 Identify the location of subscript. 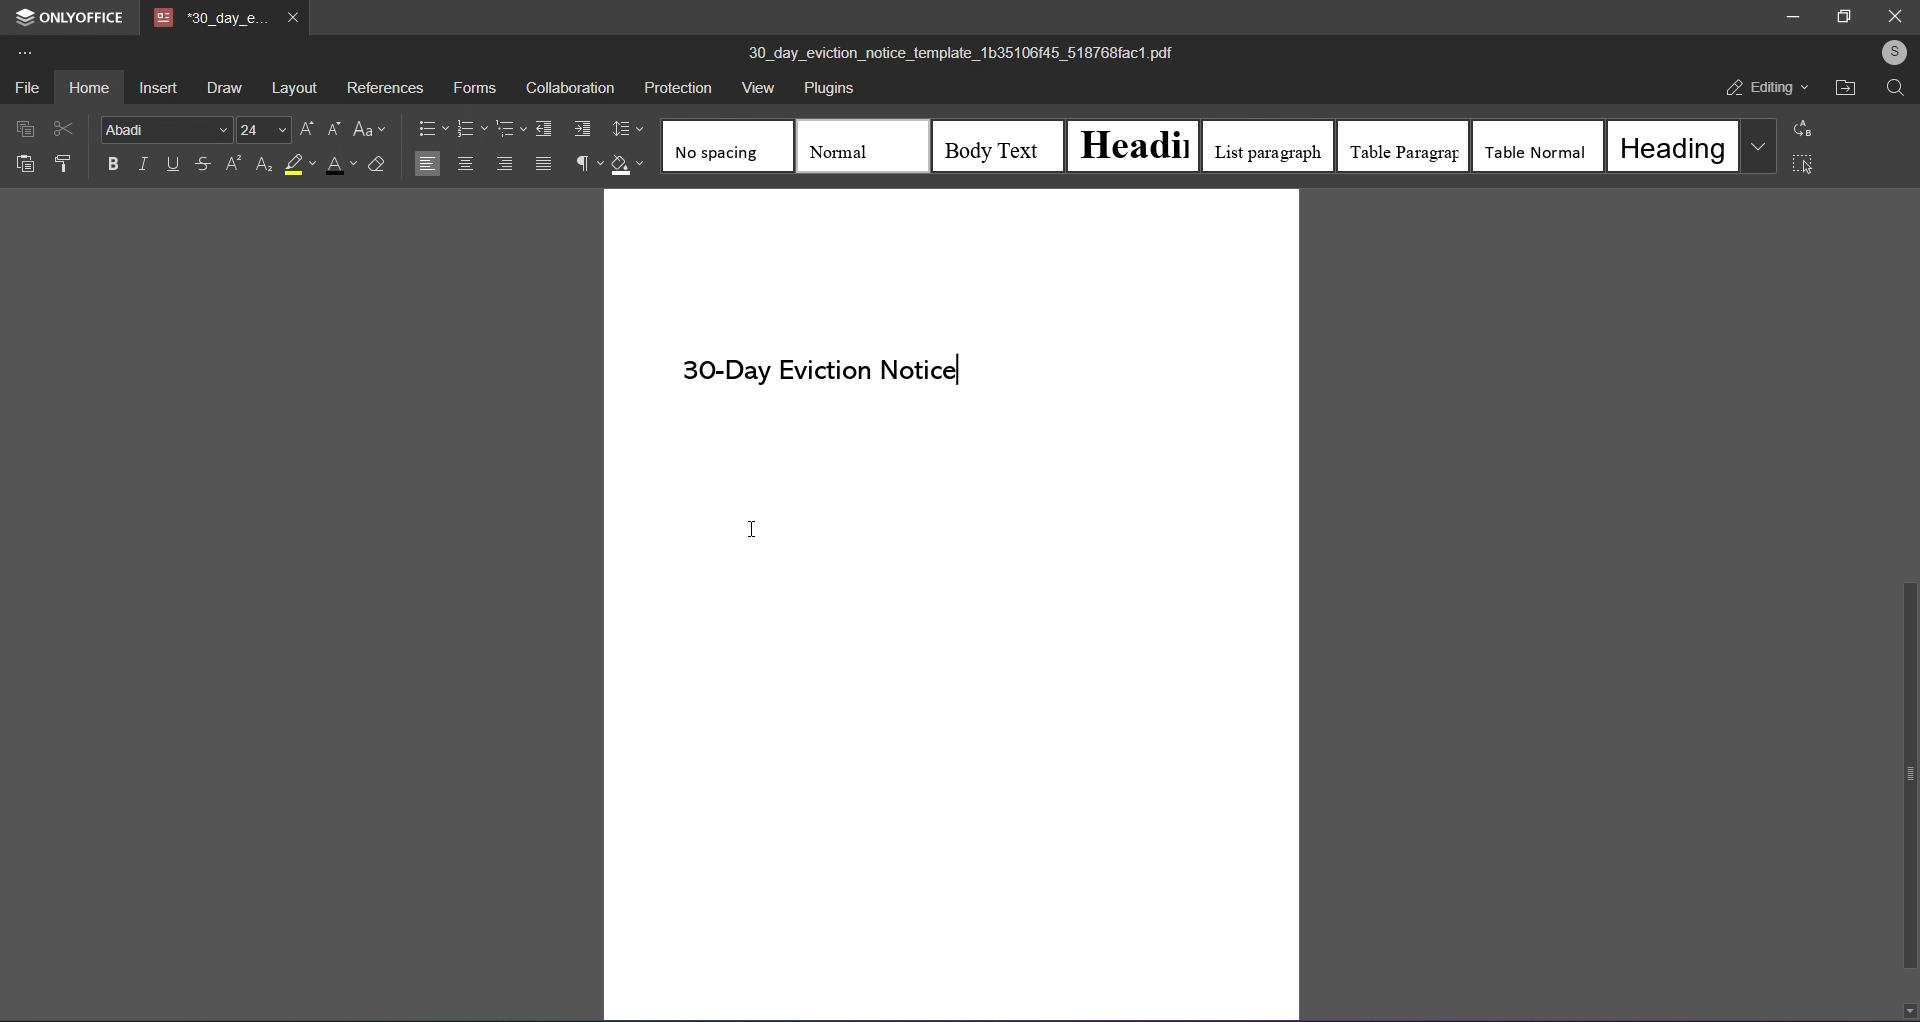
(262, 166).